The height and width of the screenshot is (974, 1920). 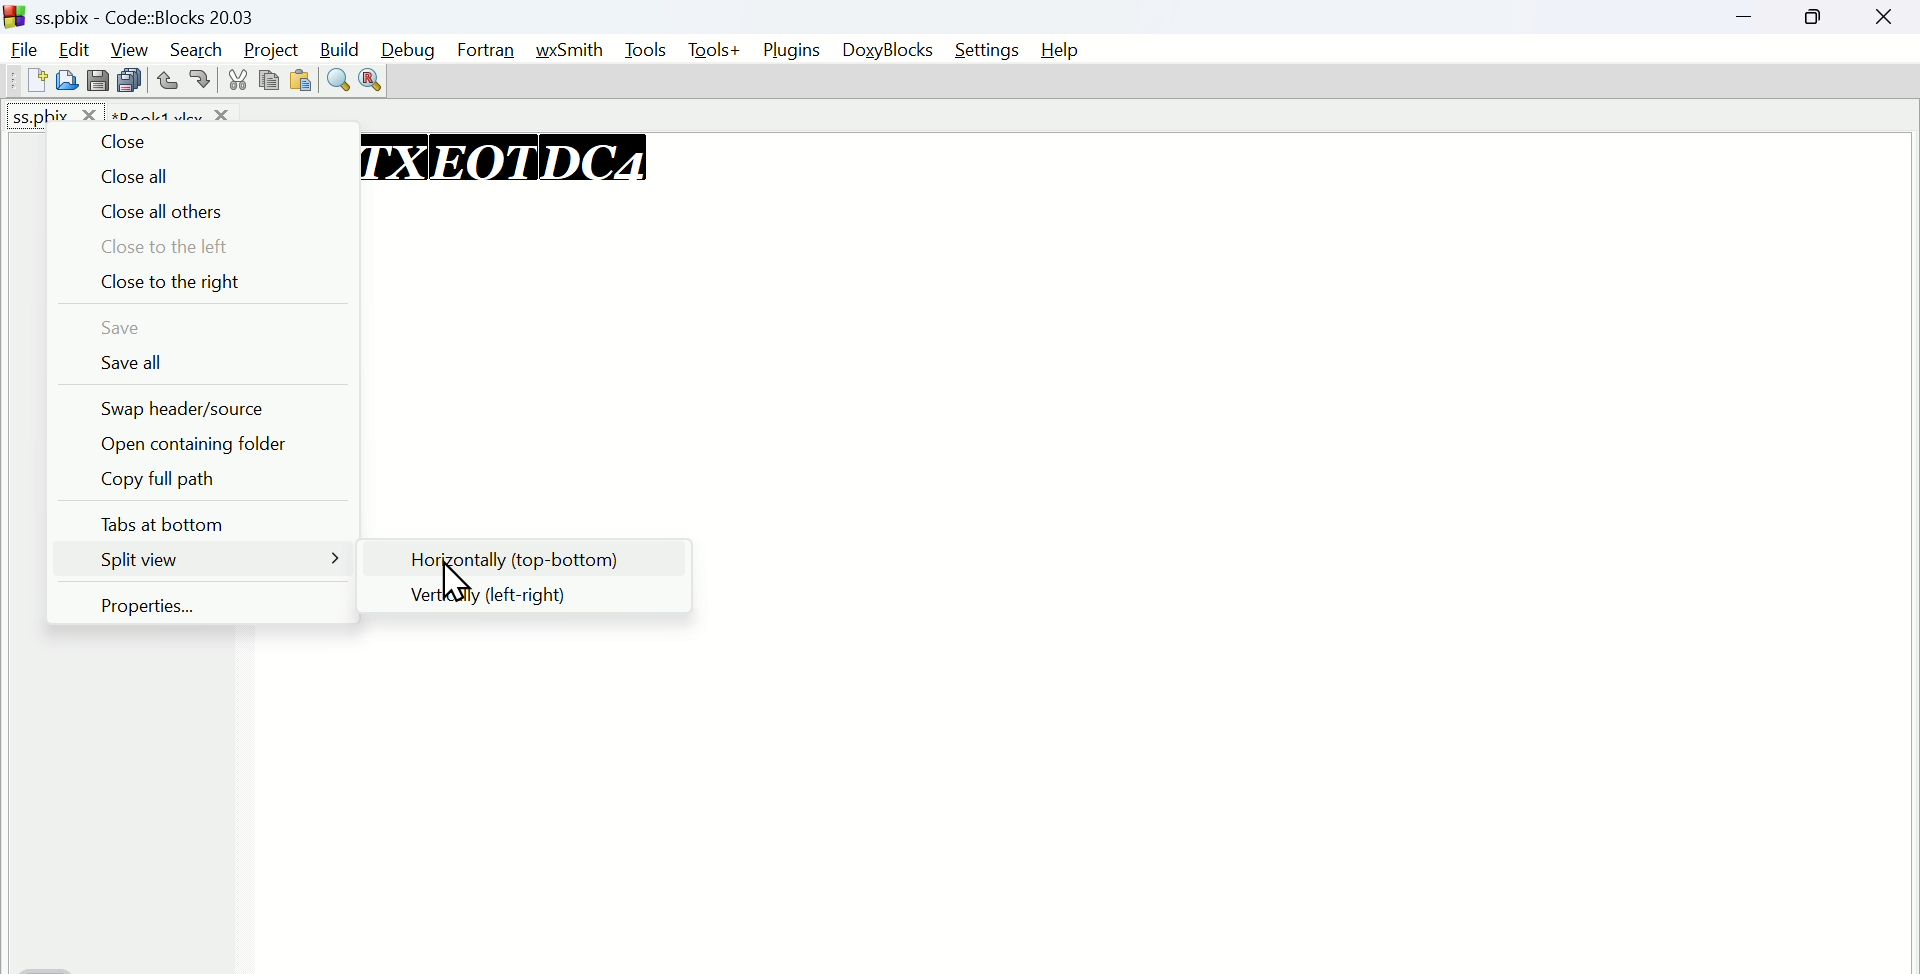 I want to click on Vertically left-right, so click(x=535, y=595).